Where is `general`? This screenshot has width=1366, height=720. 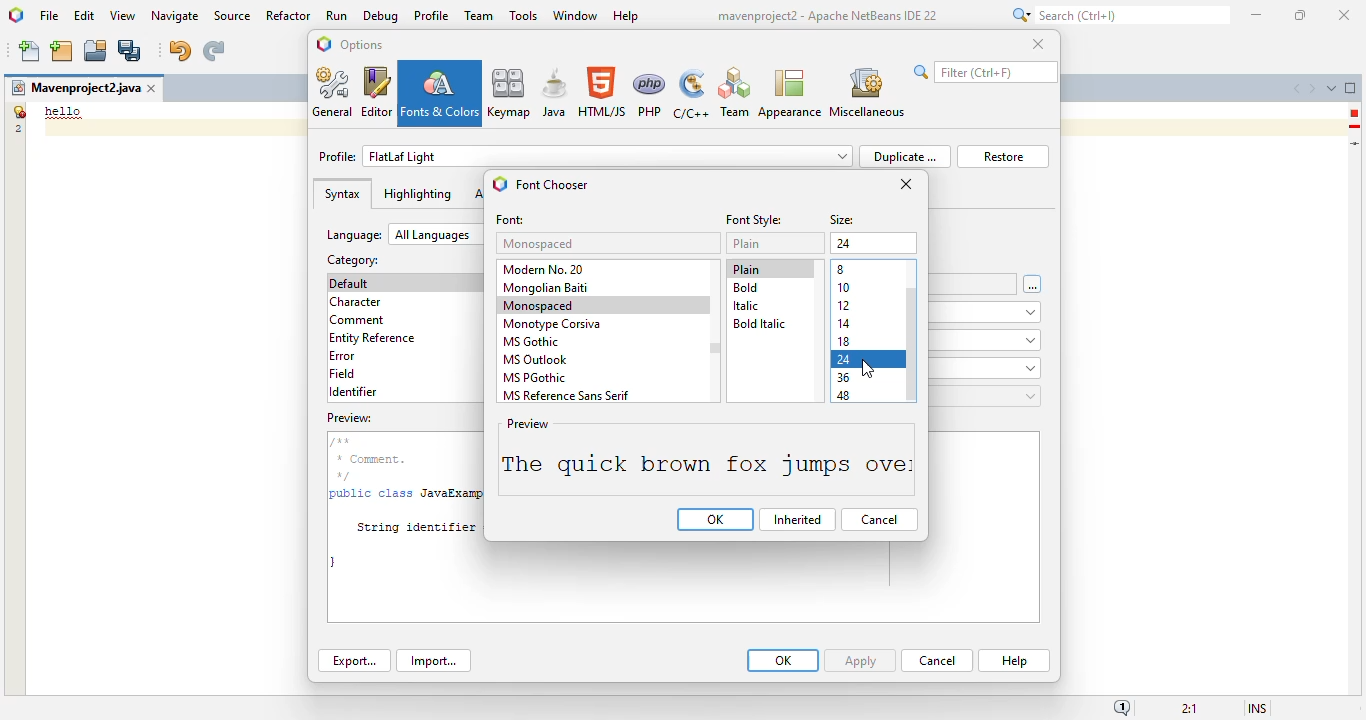 general is located at coordinates (334, 92).